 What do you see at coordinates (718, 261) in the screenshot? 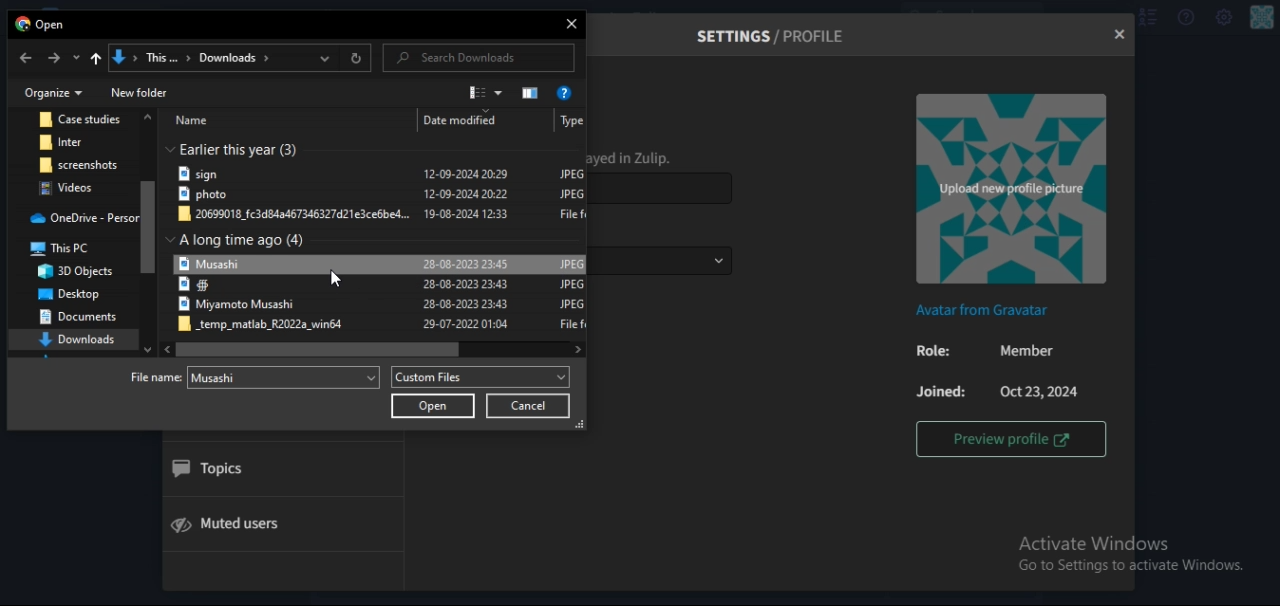
I see `dropdown` at bounding box center [718, 261].